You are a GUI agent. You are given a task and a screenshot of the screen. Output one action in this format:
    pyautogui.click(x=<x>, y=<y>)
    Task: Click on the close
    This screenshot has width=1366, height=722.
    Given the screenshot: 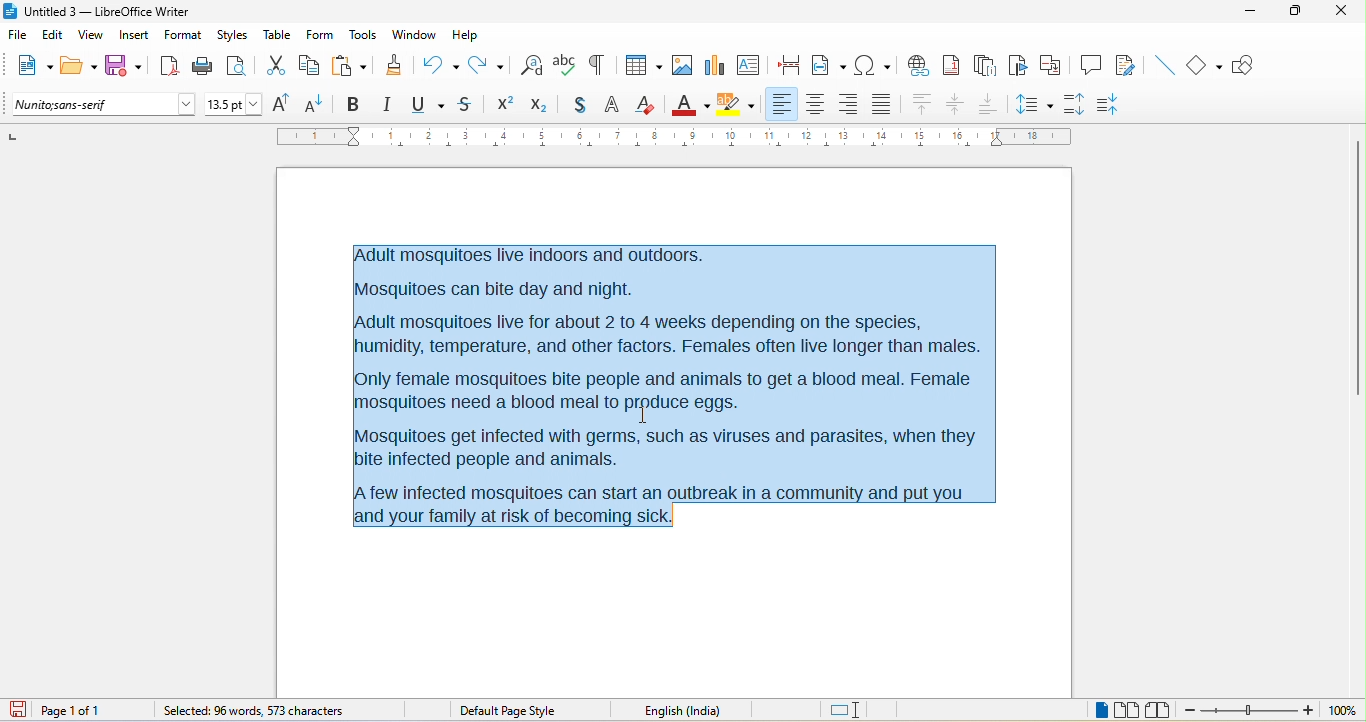 What is the action you would take?
    pyautogui.click(x=1342, y=15)
    